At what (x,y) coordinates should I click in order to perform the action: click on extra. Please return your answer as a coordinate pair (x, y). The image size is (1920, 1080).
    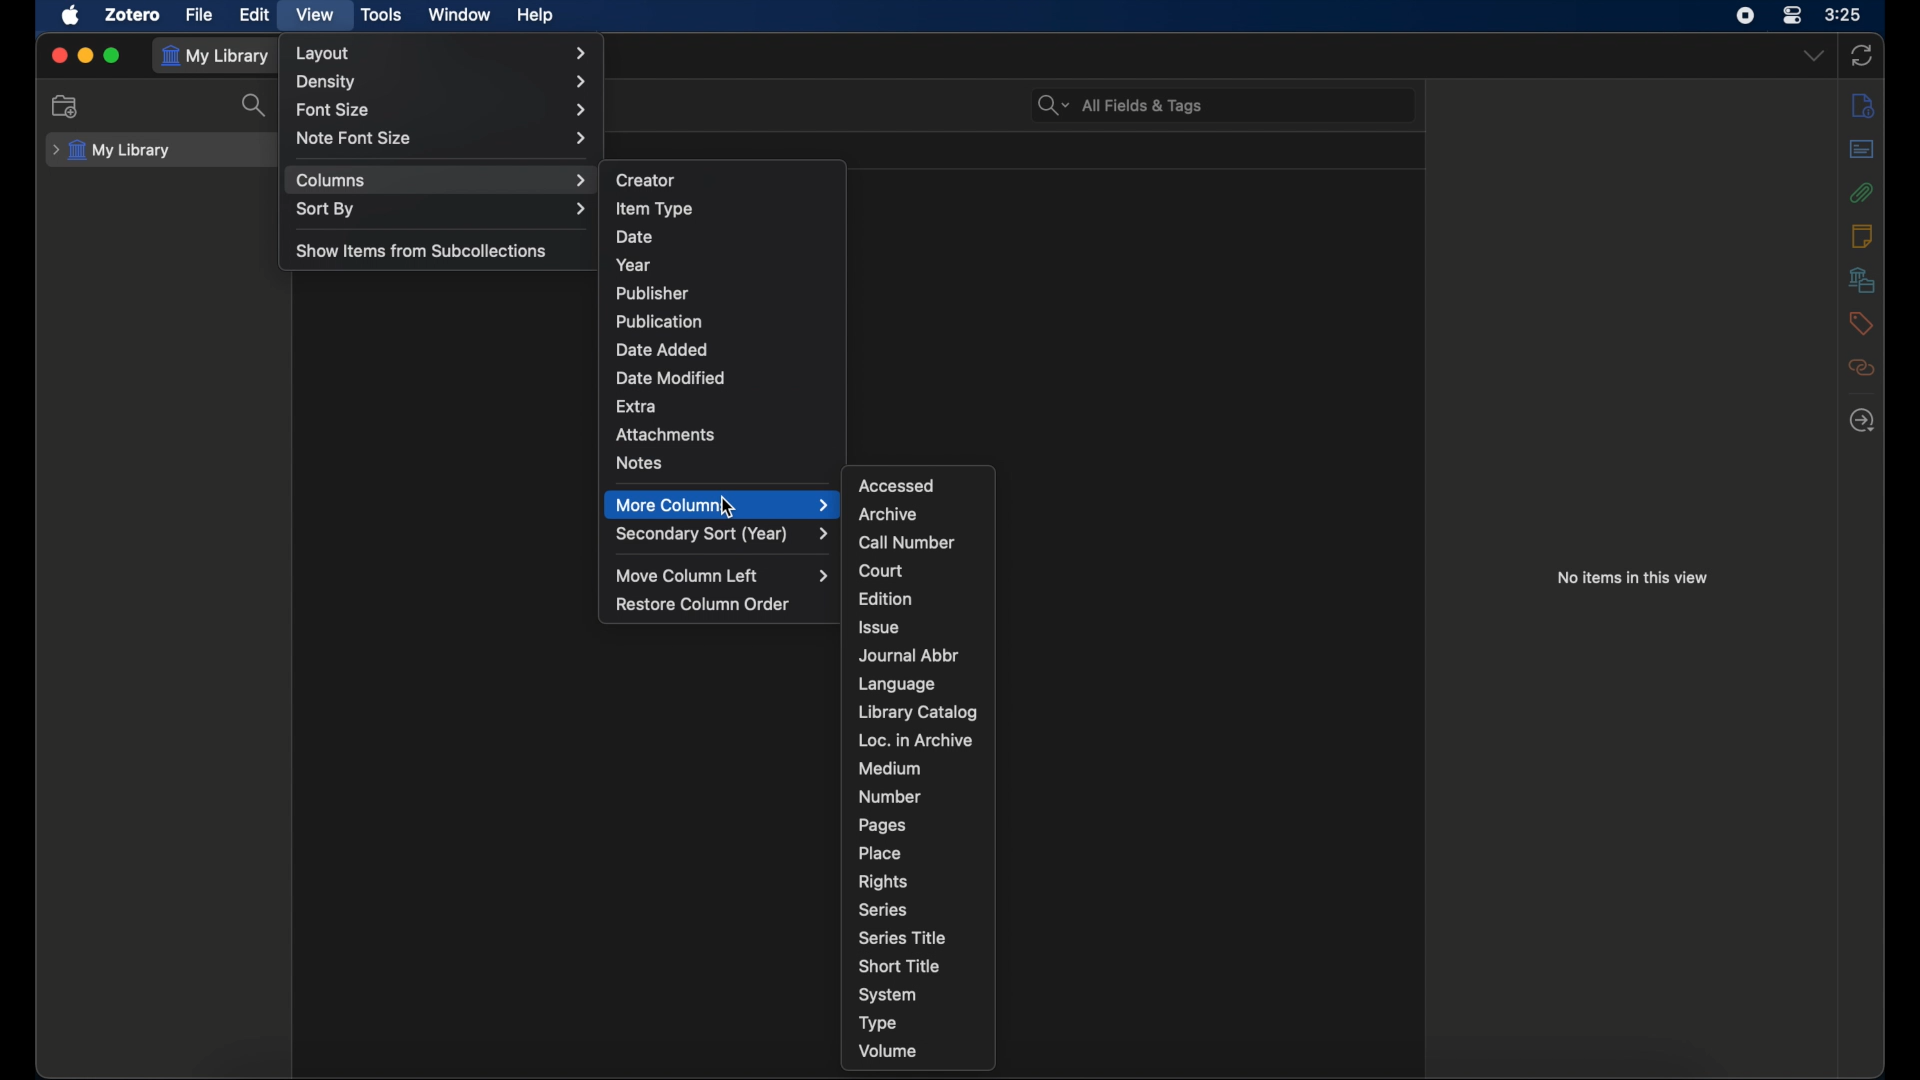
    Looking at the image, I should click on (637, 407).